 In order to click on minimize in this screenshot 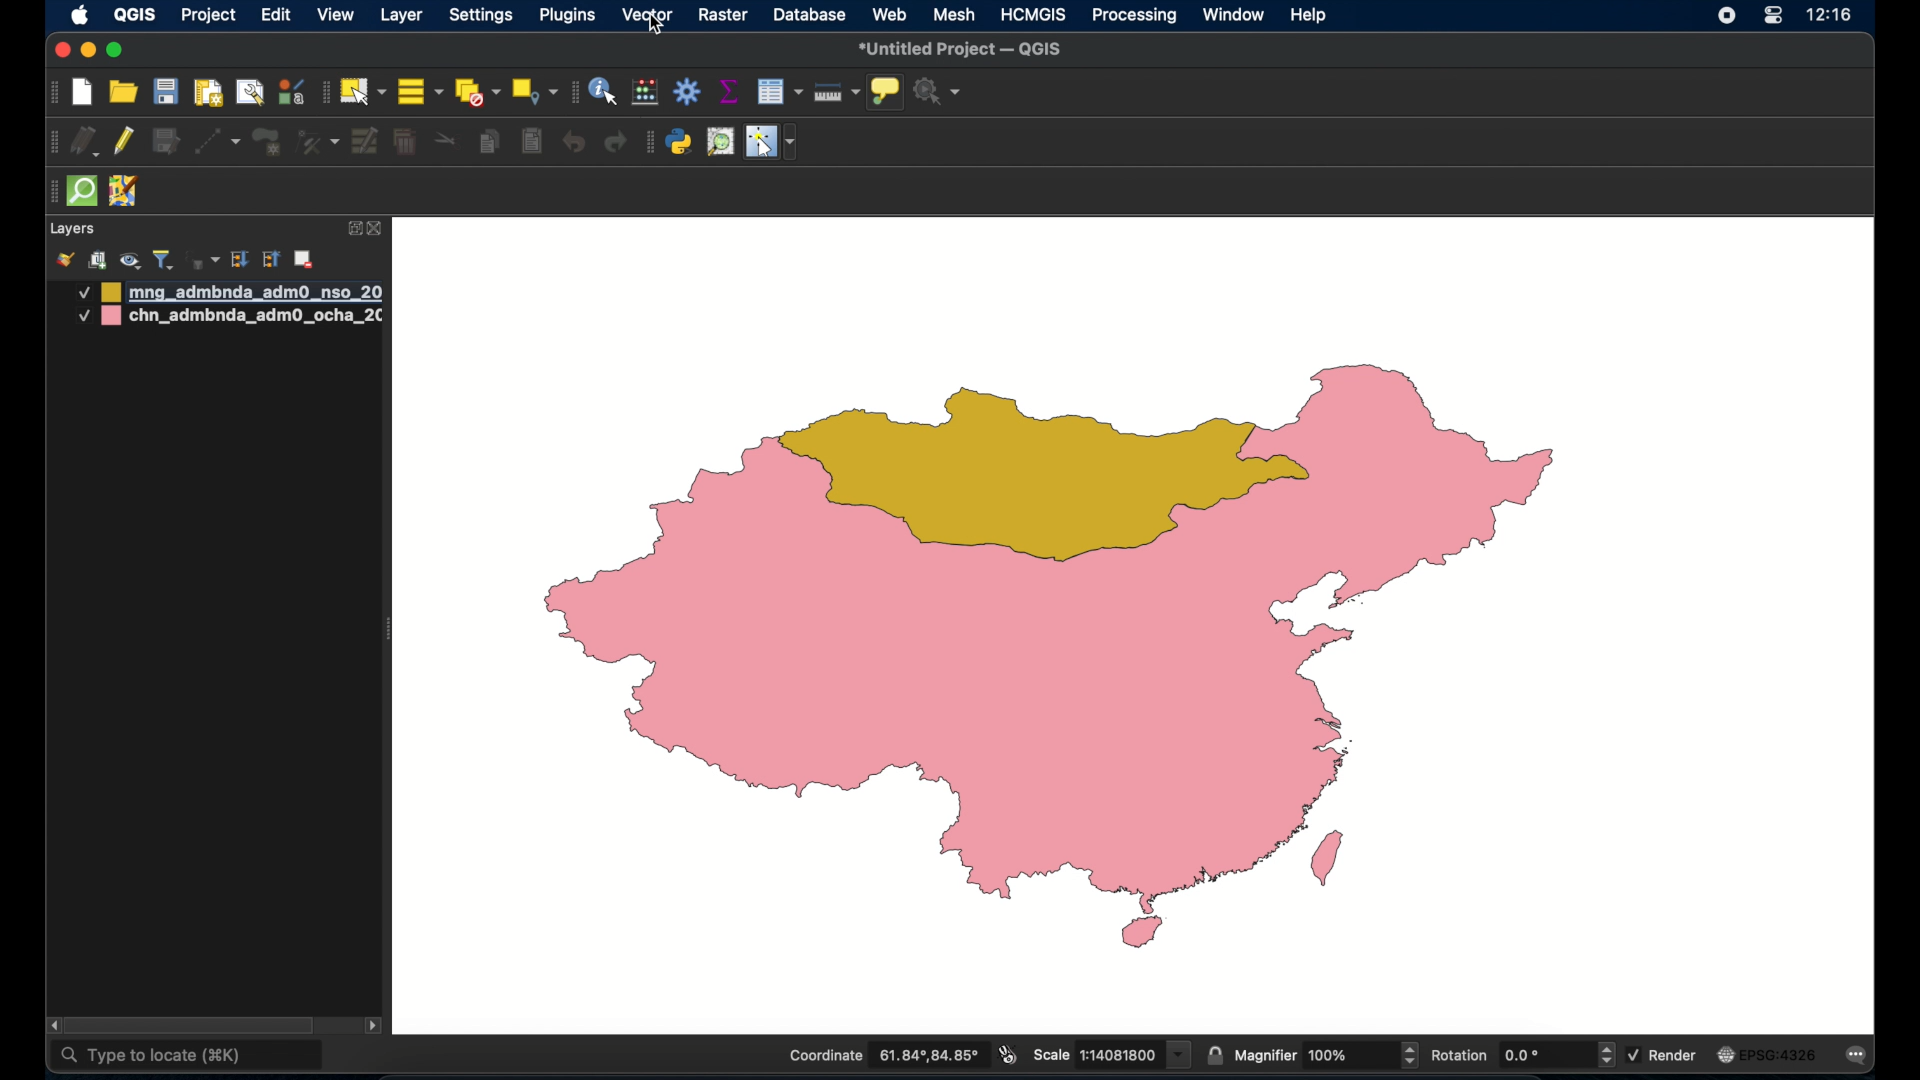, I will do `click(87, 52)`.